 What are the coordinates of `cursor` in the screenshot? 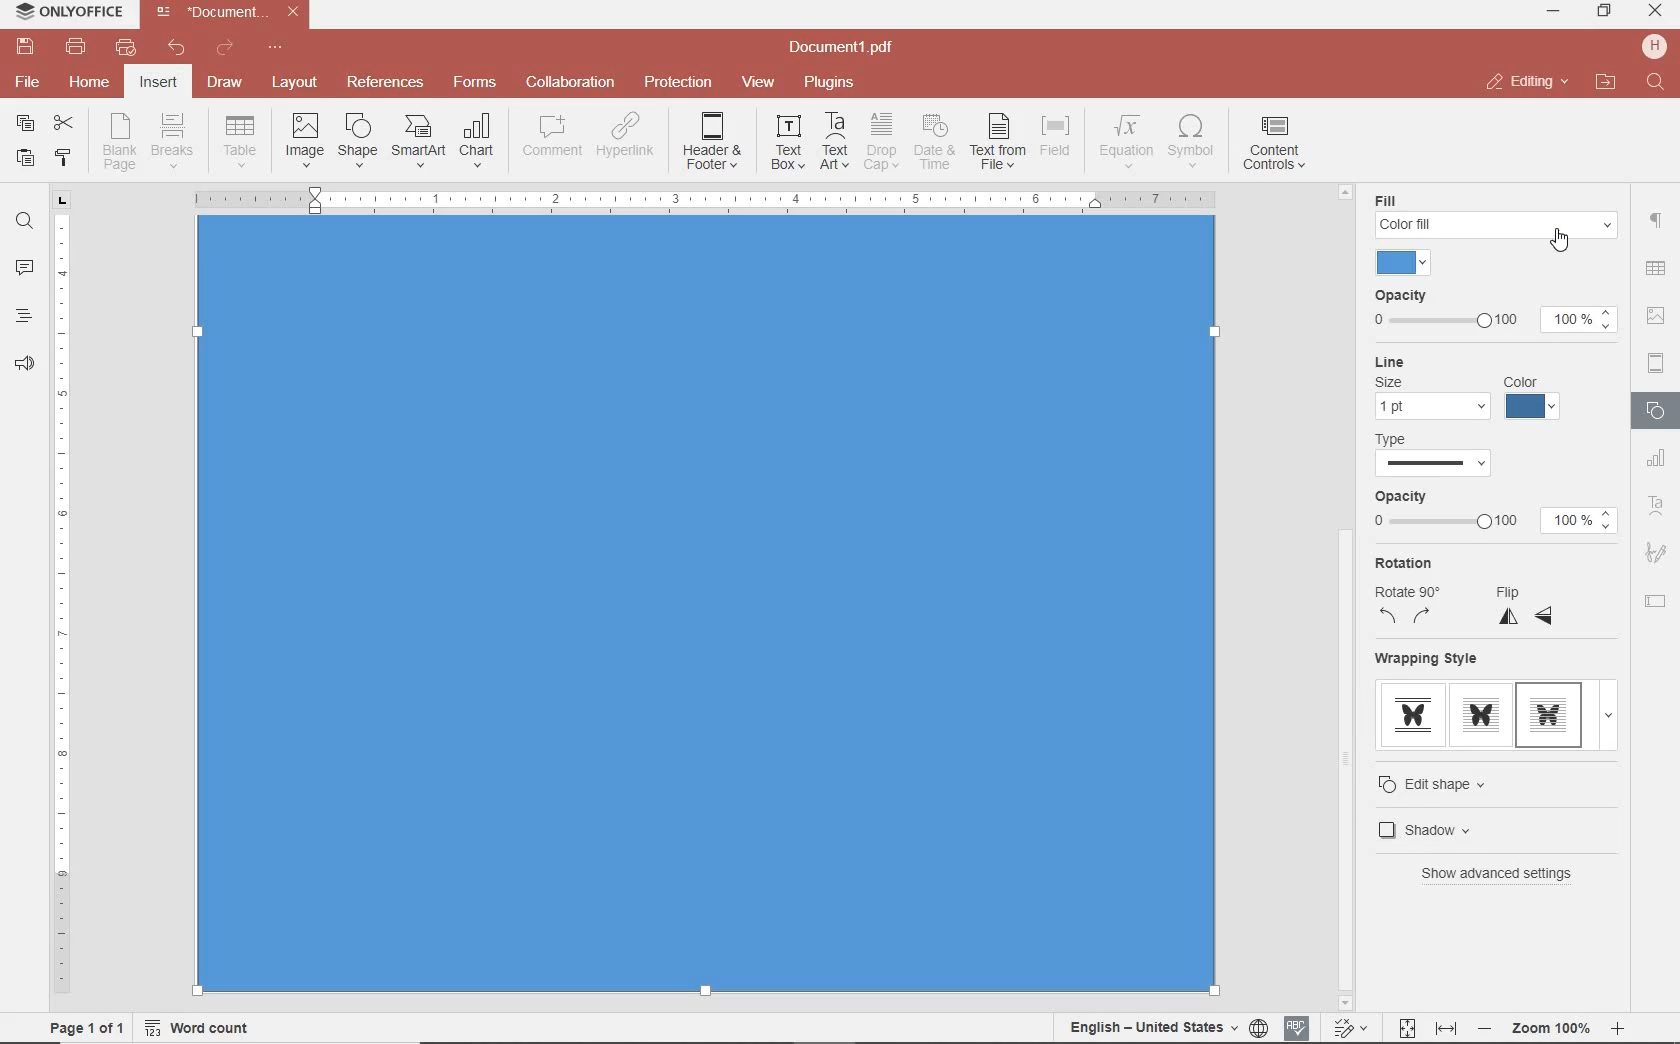 It's located at (1484, 830).